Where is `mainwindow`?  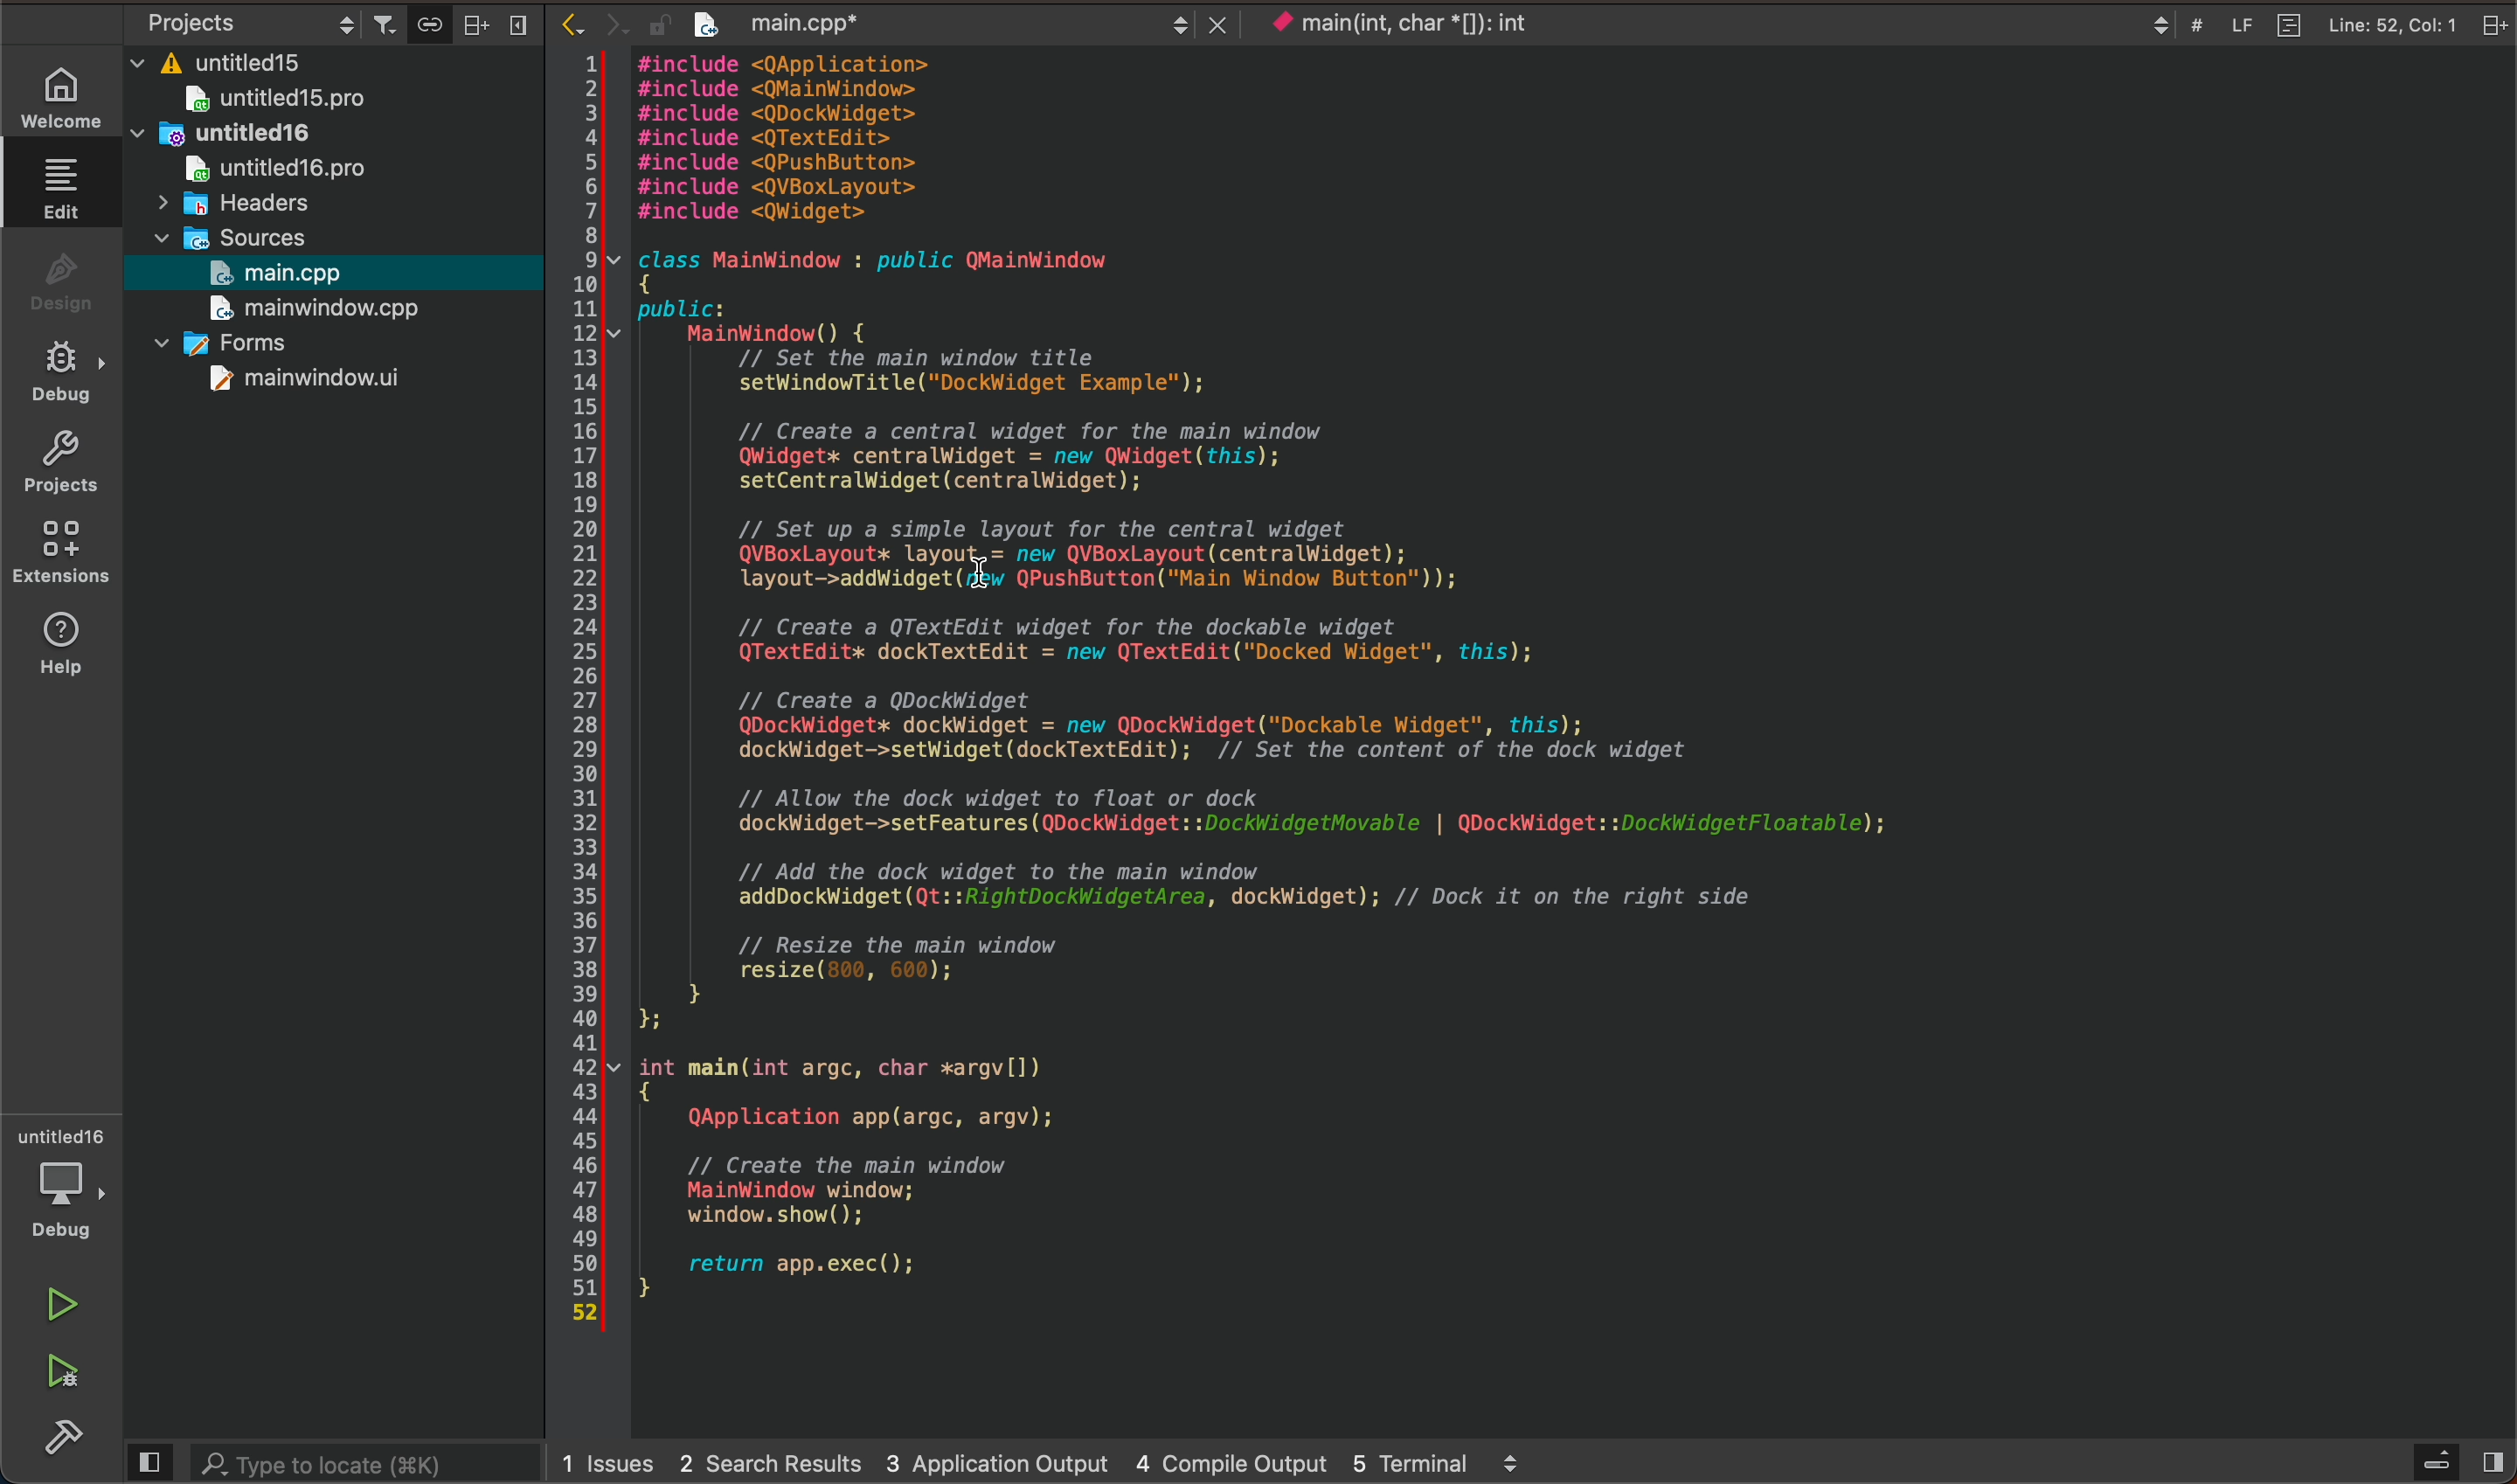
mainwindow is located at coordinates (303, 381).